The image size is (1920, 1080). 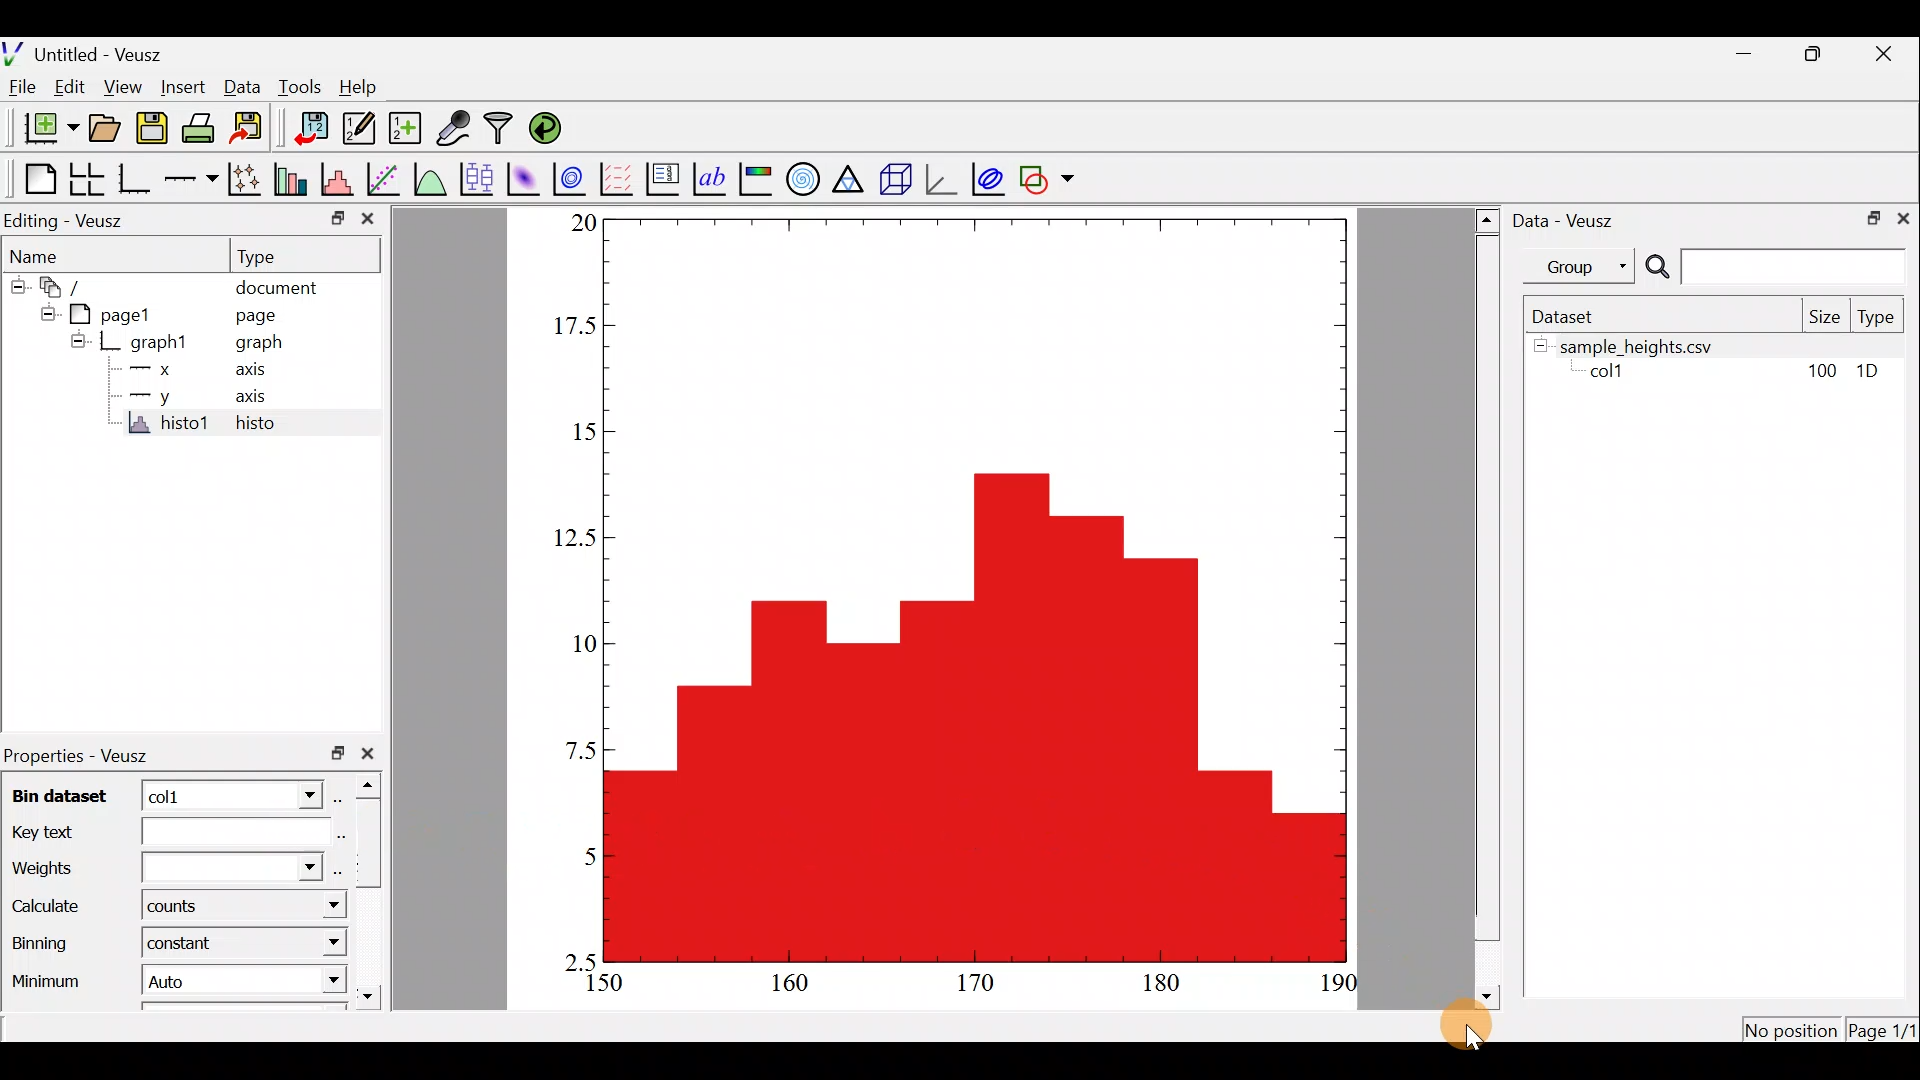 I want to click on save the document, so click(x=151, y=129).